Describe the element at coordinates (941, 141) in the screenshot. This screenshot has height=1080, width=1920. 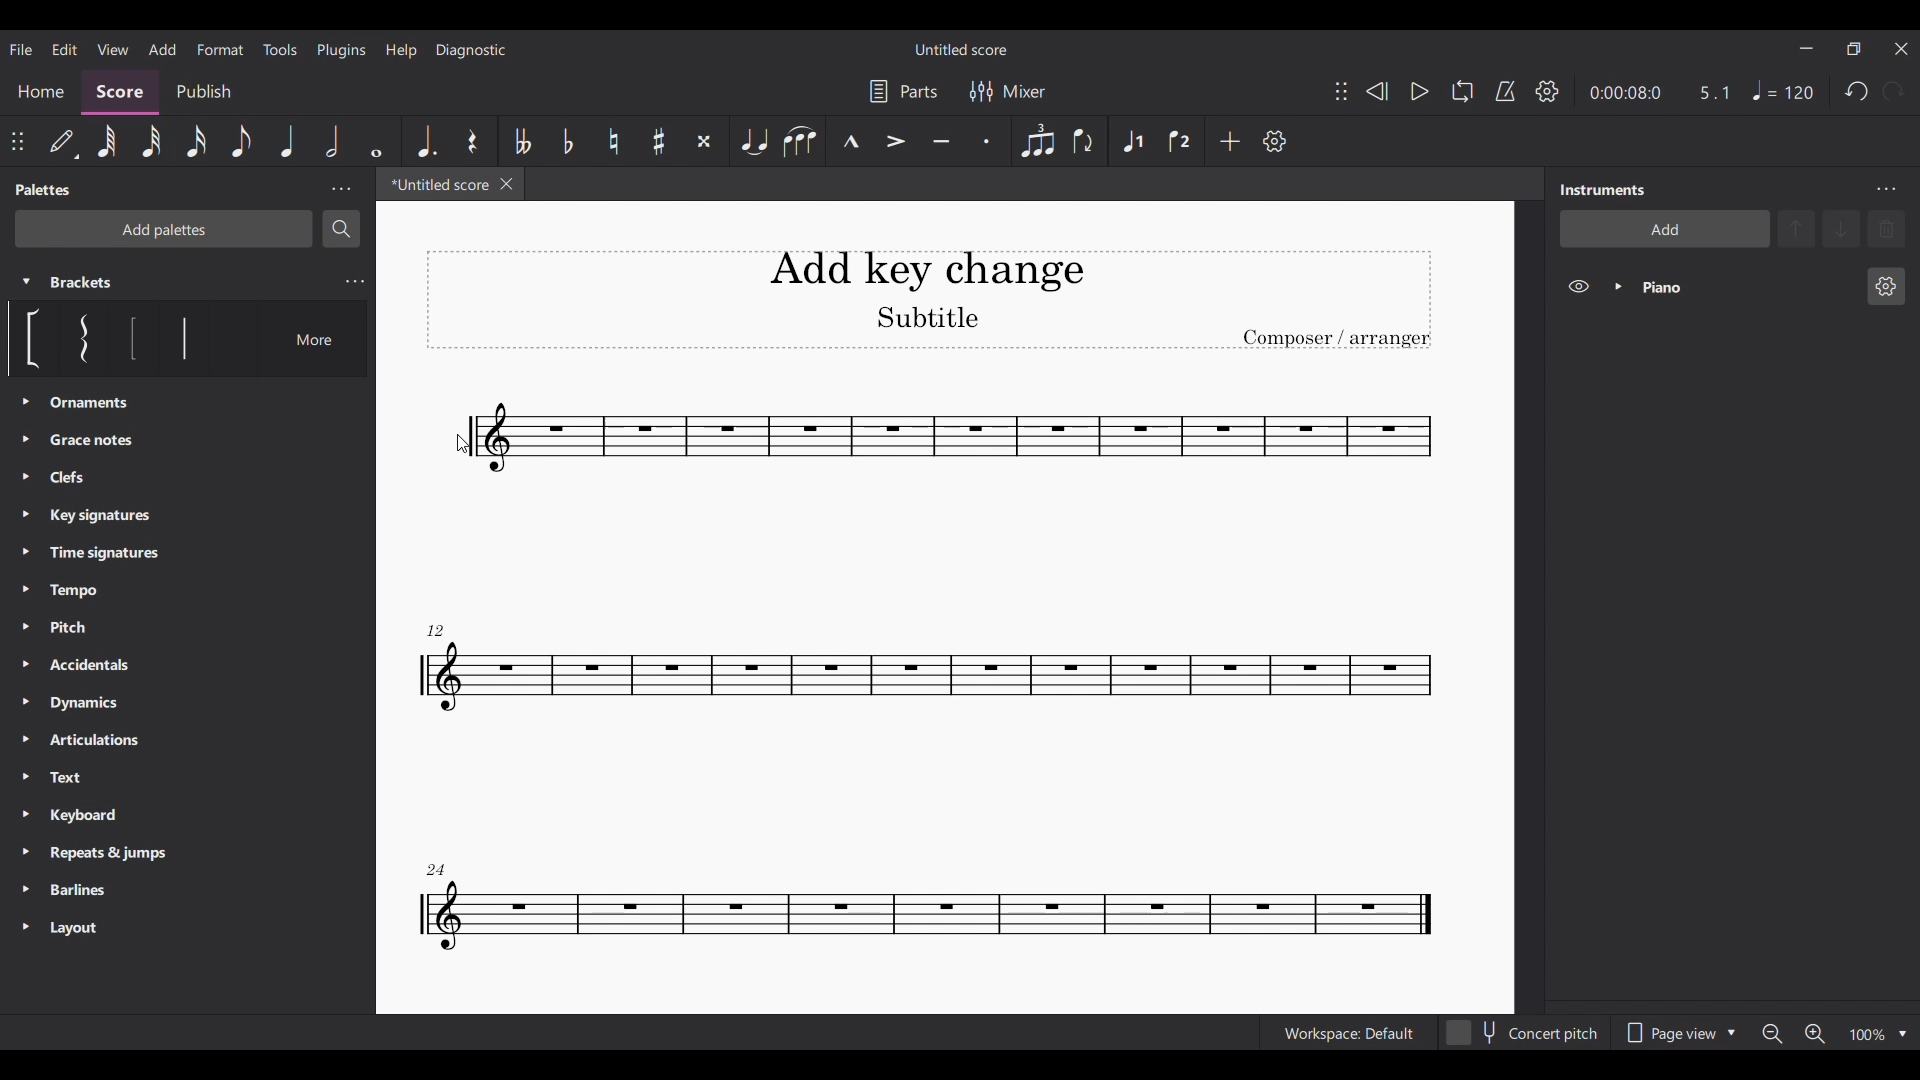
I see `Tenuto` at that location.